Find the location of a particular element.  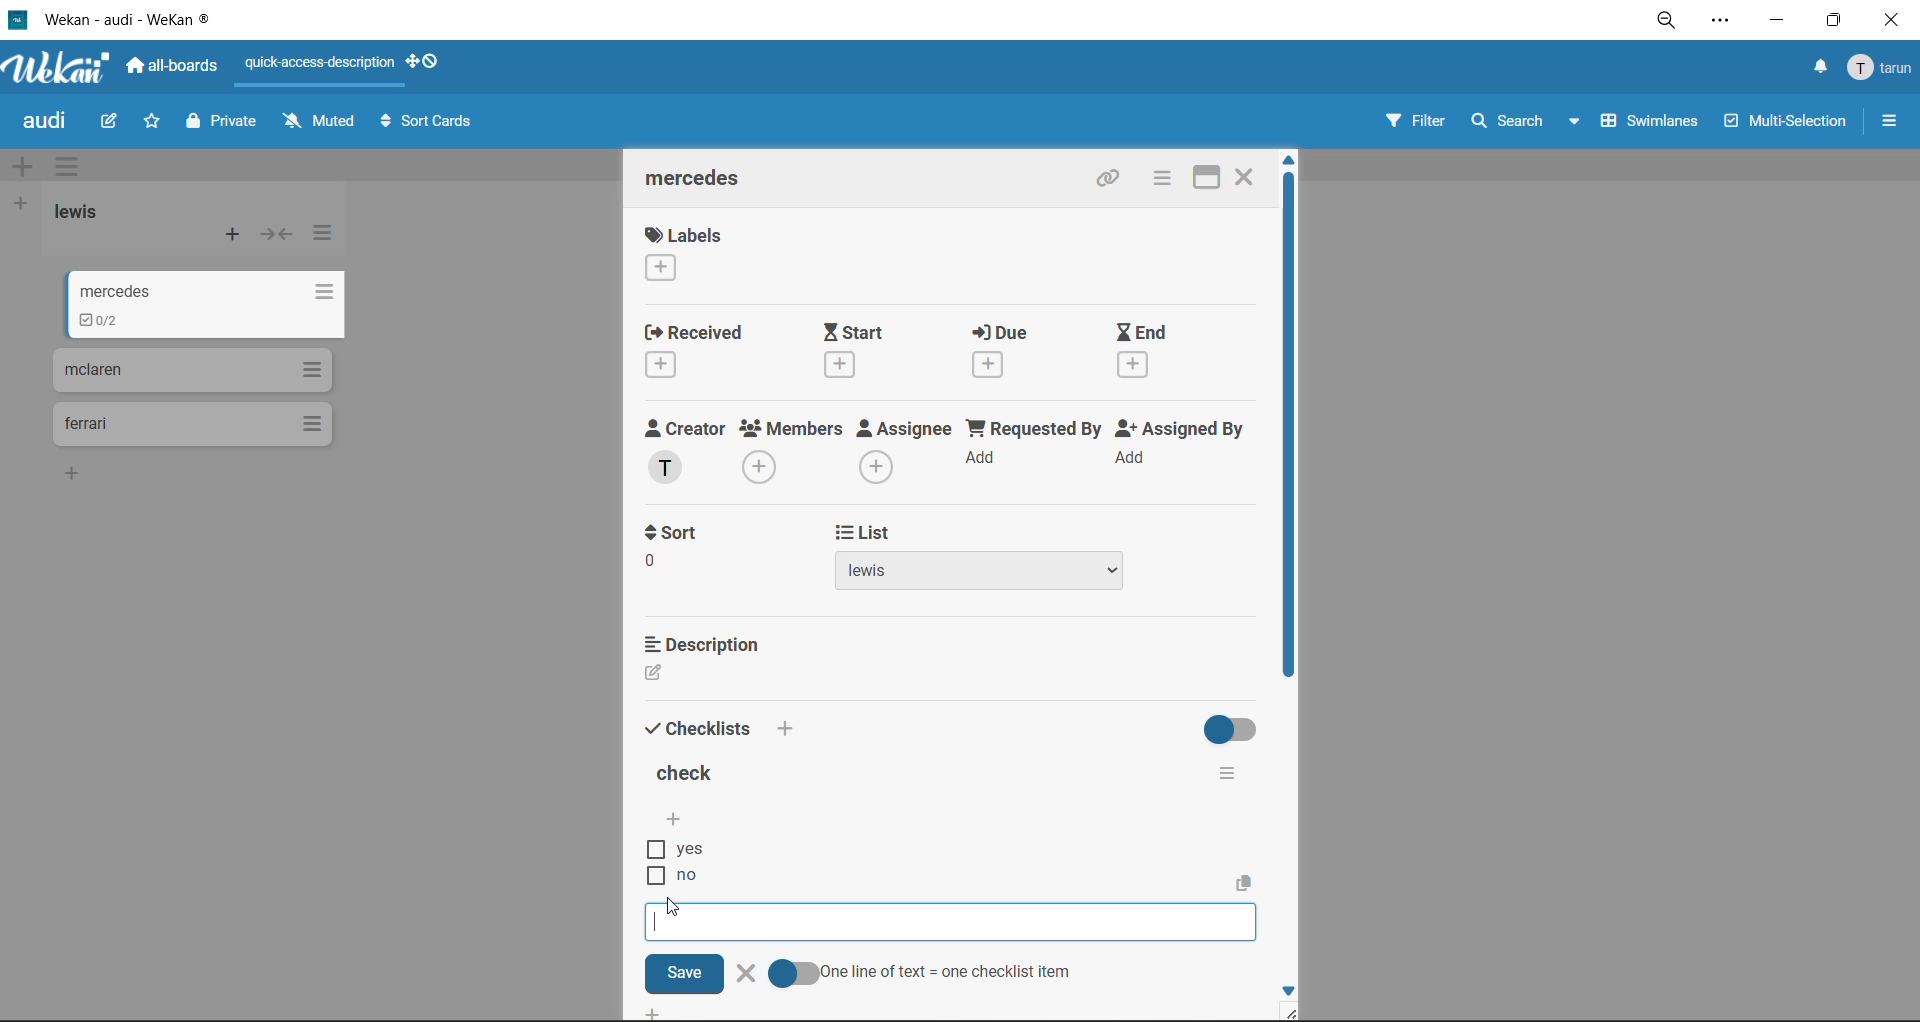

add checklist  is located at coordinates (678, 818).